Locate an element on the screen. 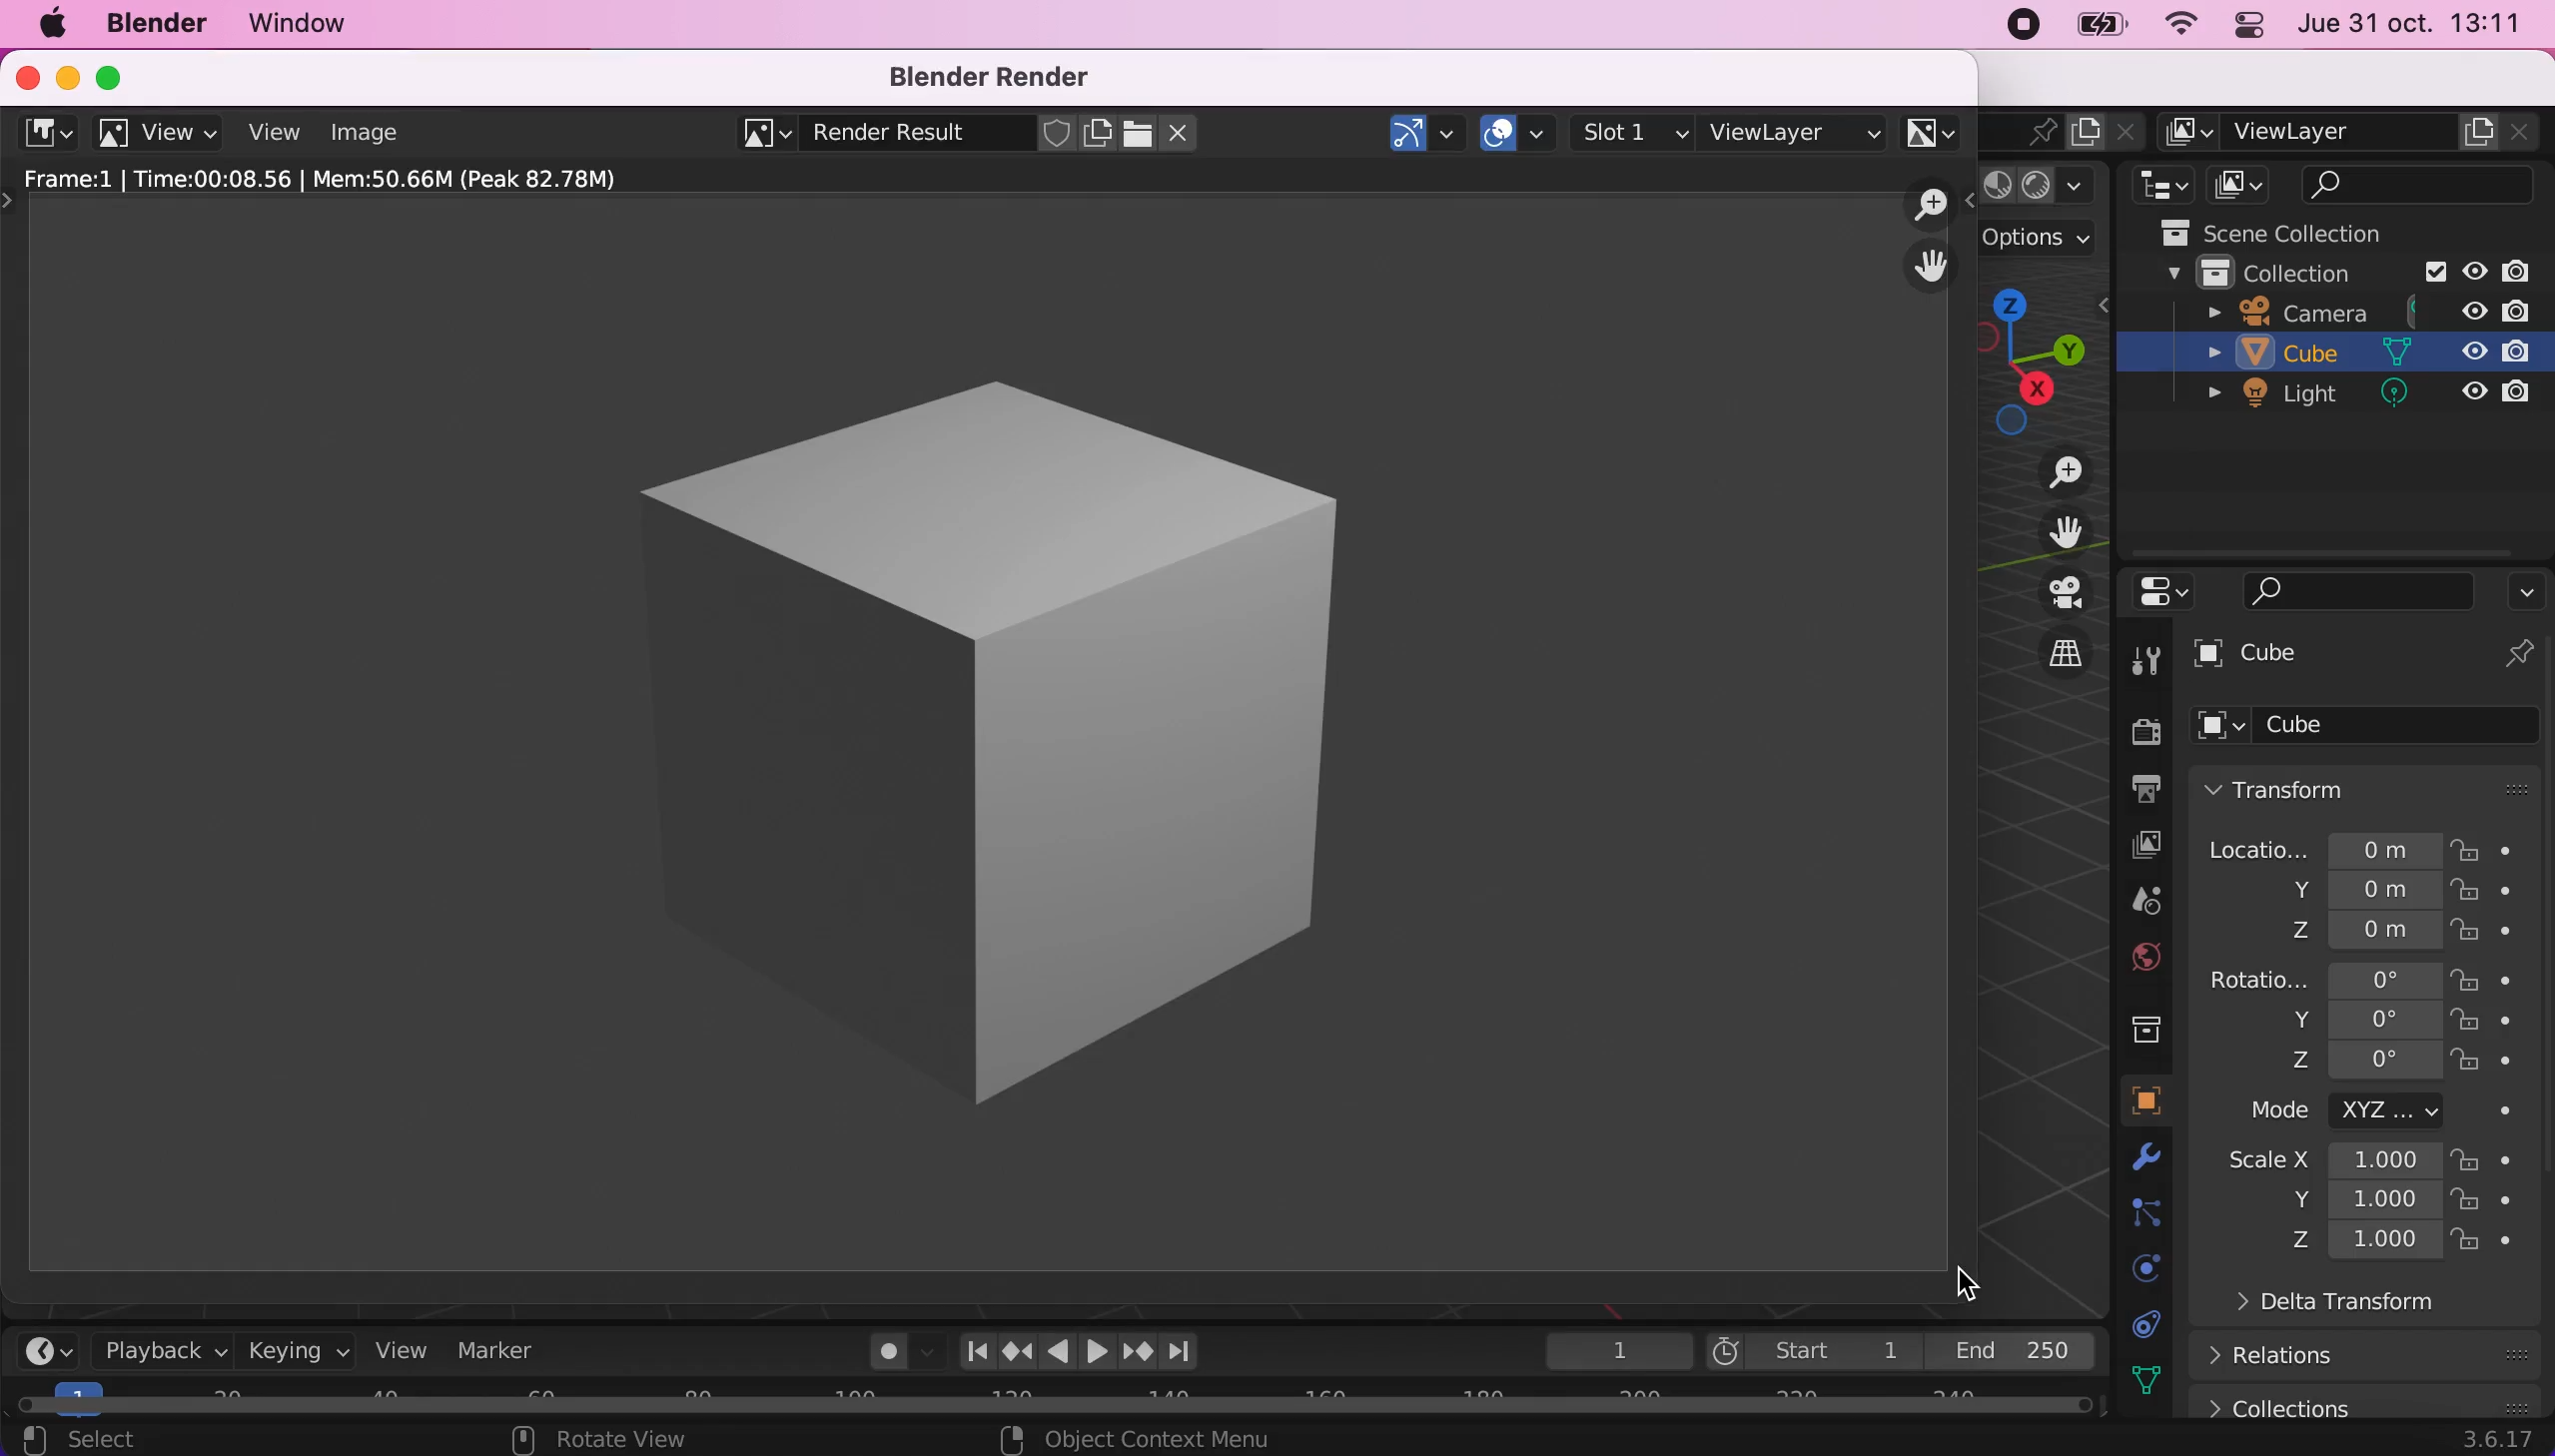  zoom in/out is located at coordinates (1932, 205).